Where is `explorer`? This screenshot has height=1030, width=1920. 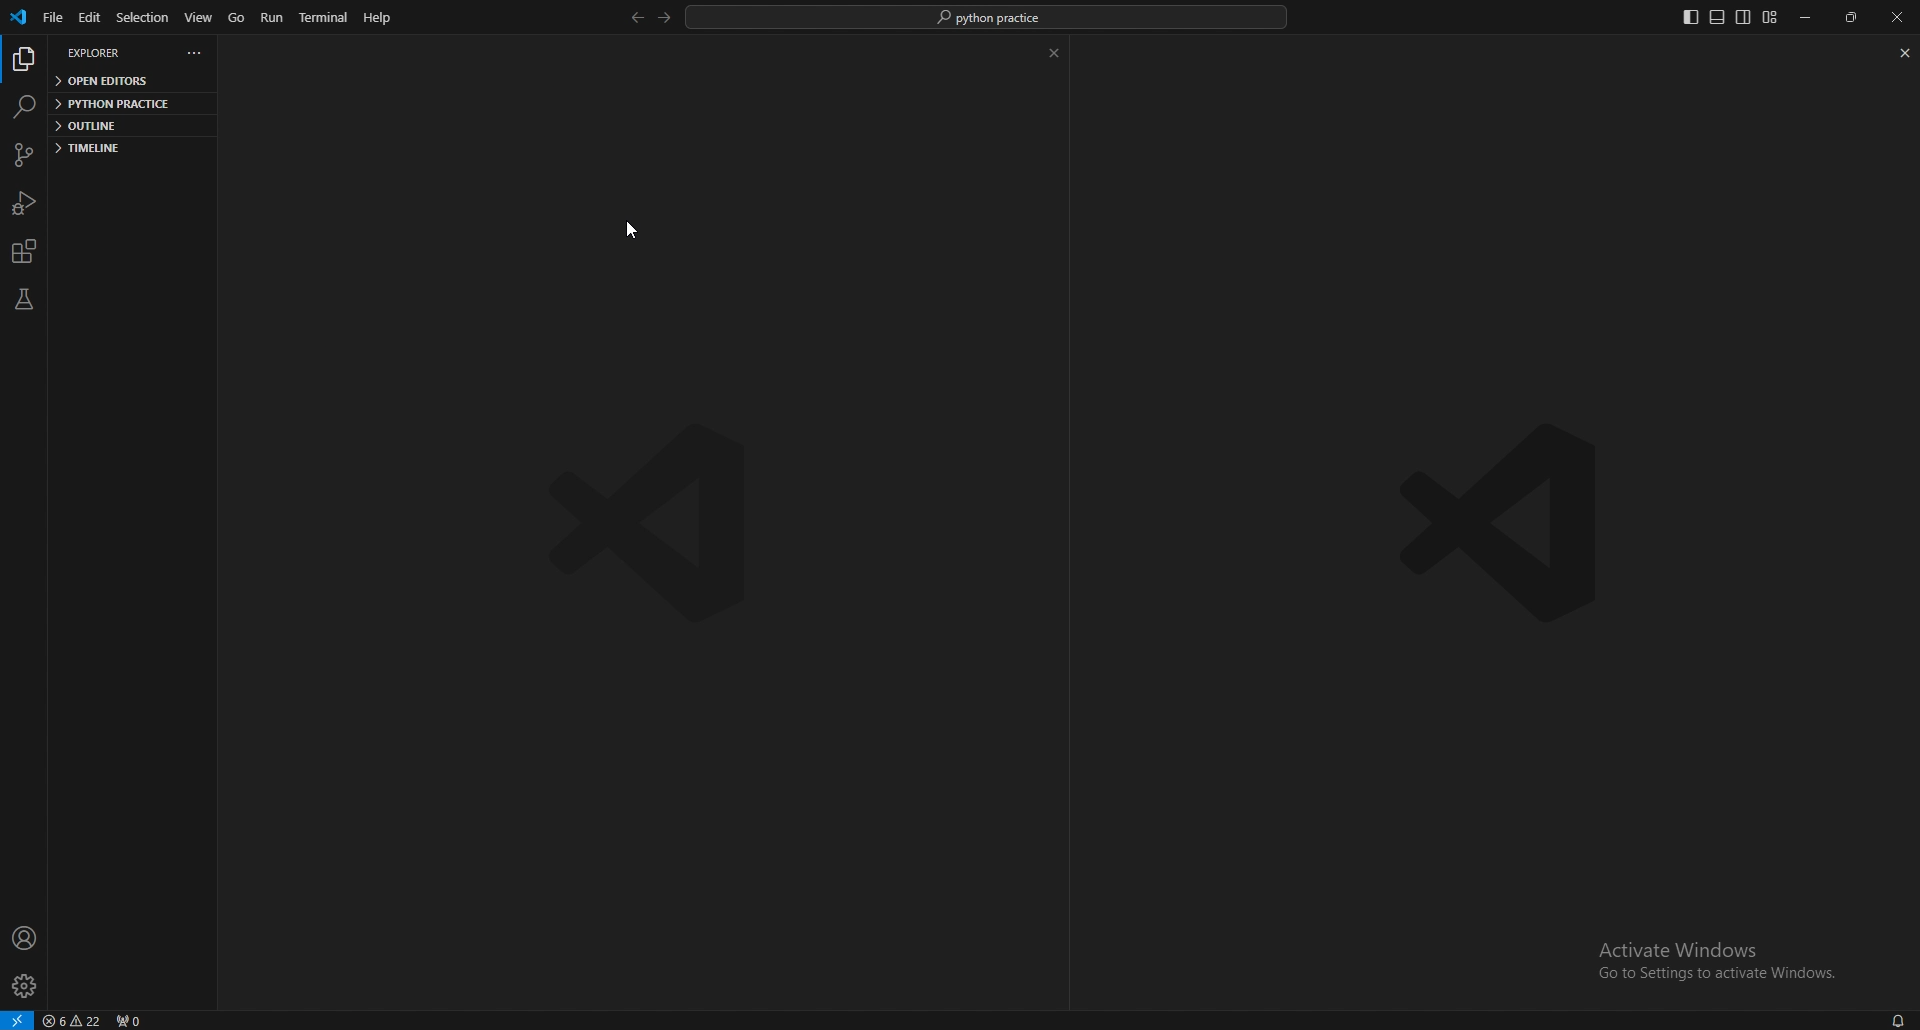
explorer is located at coordinates (101, 53).